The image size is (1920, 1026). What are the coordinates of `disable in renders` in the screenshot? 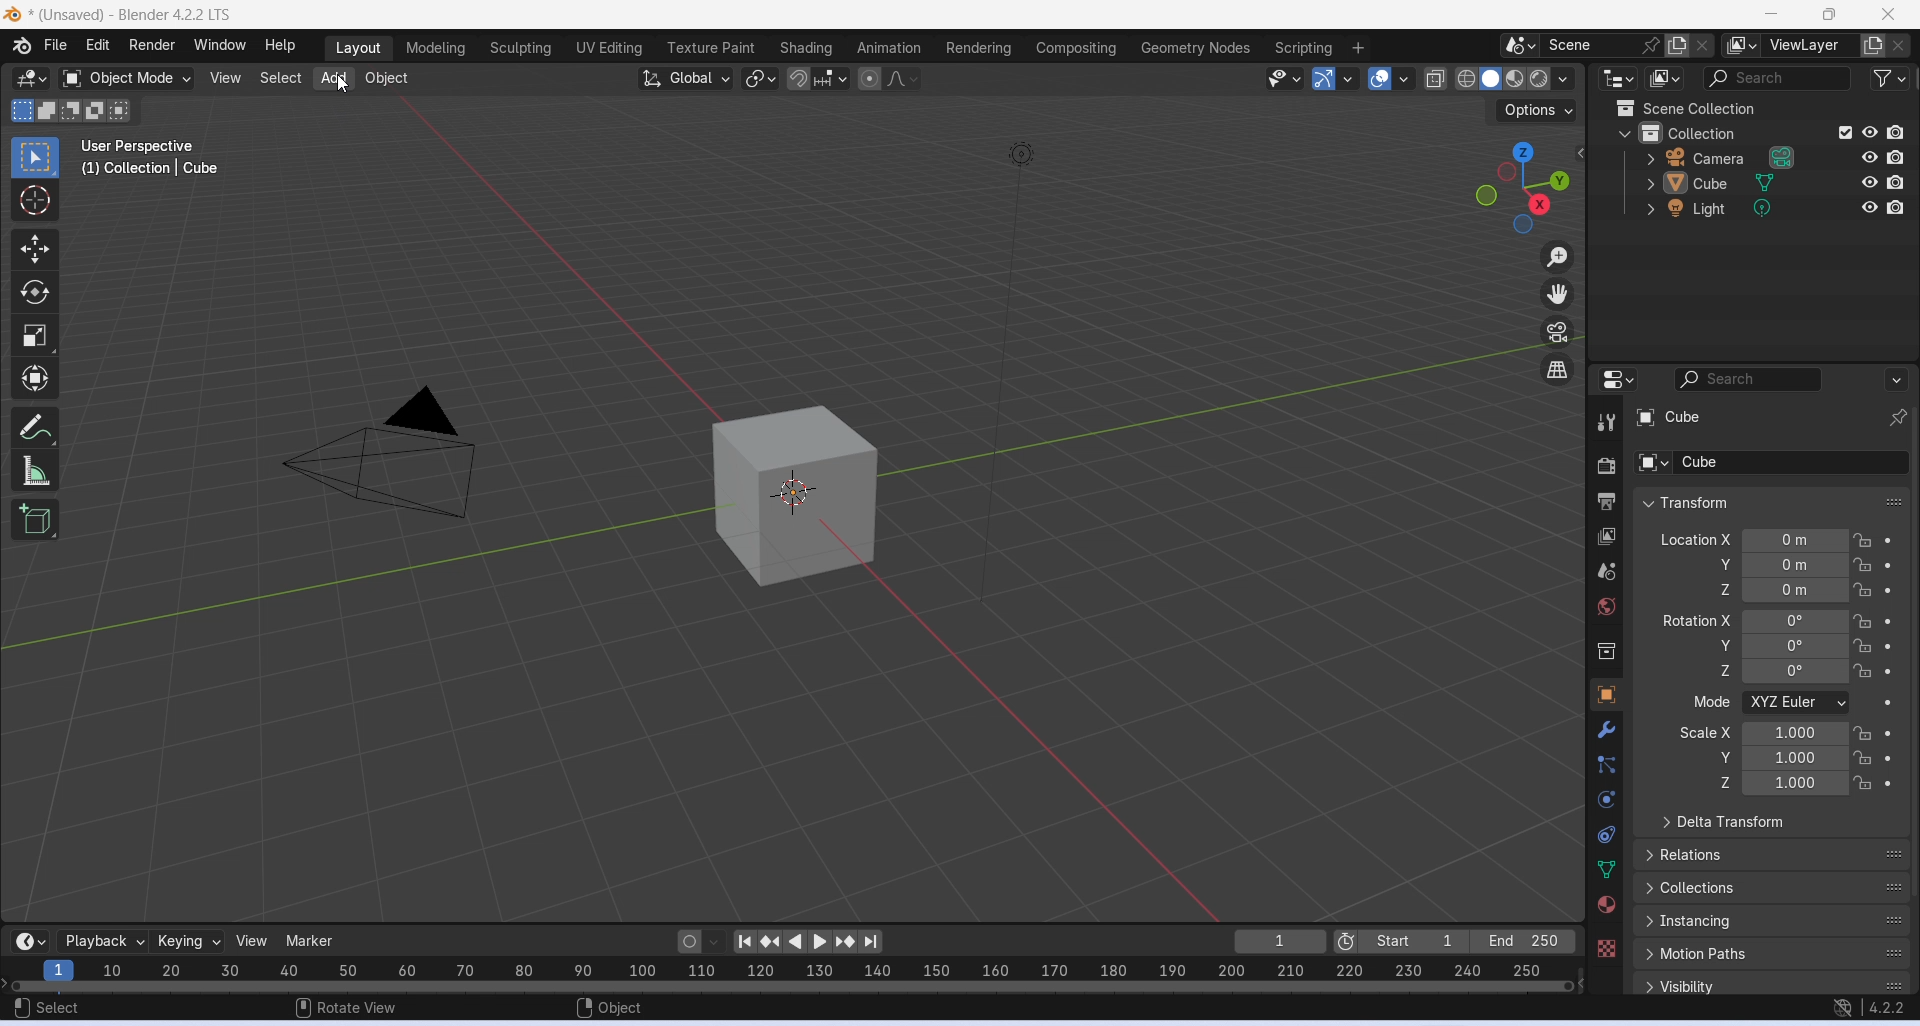 It's located at (1896, 133).